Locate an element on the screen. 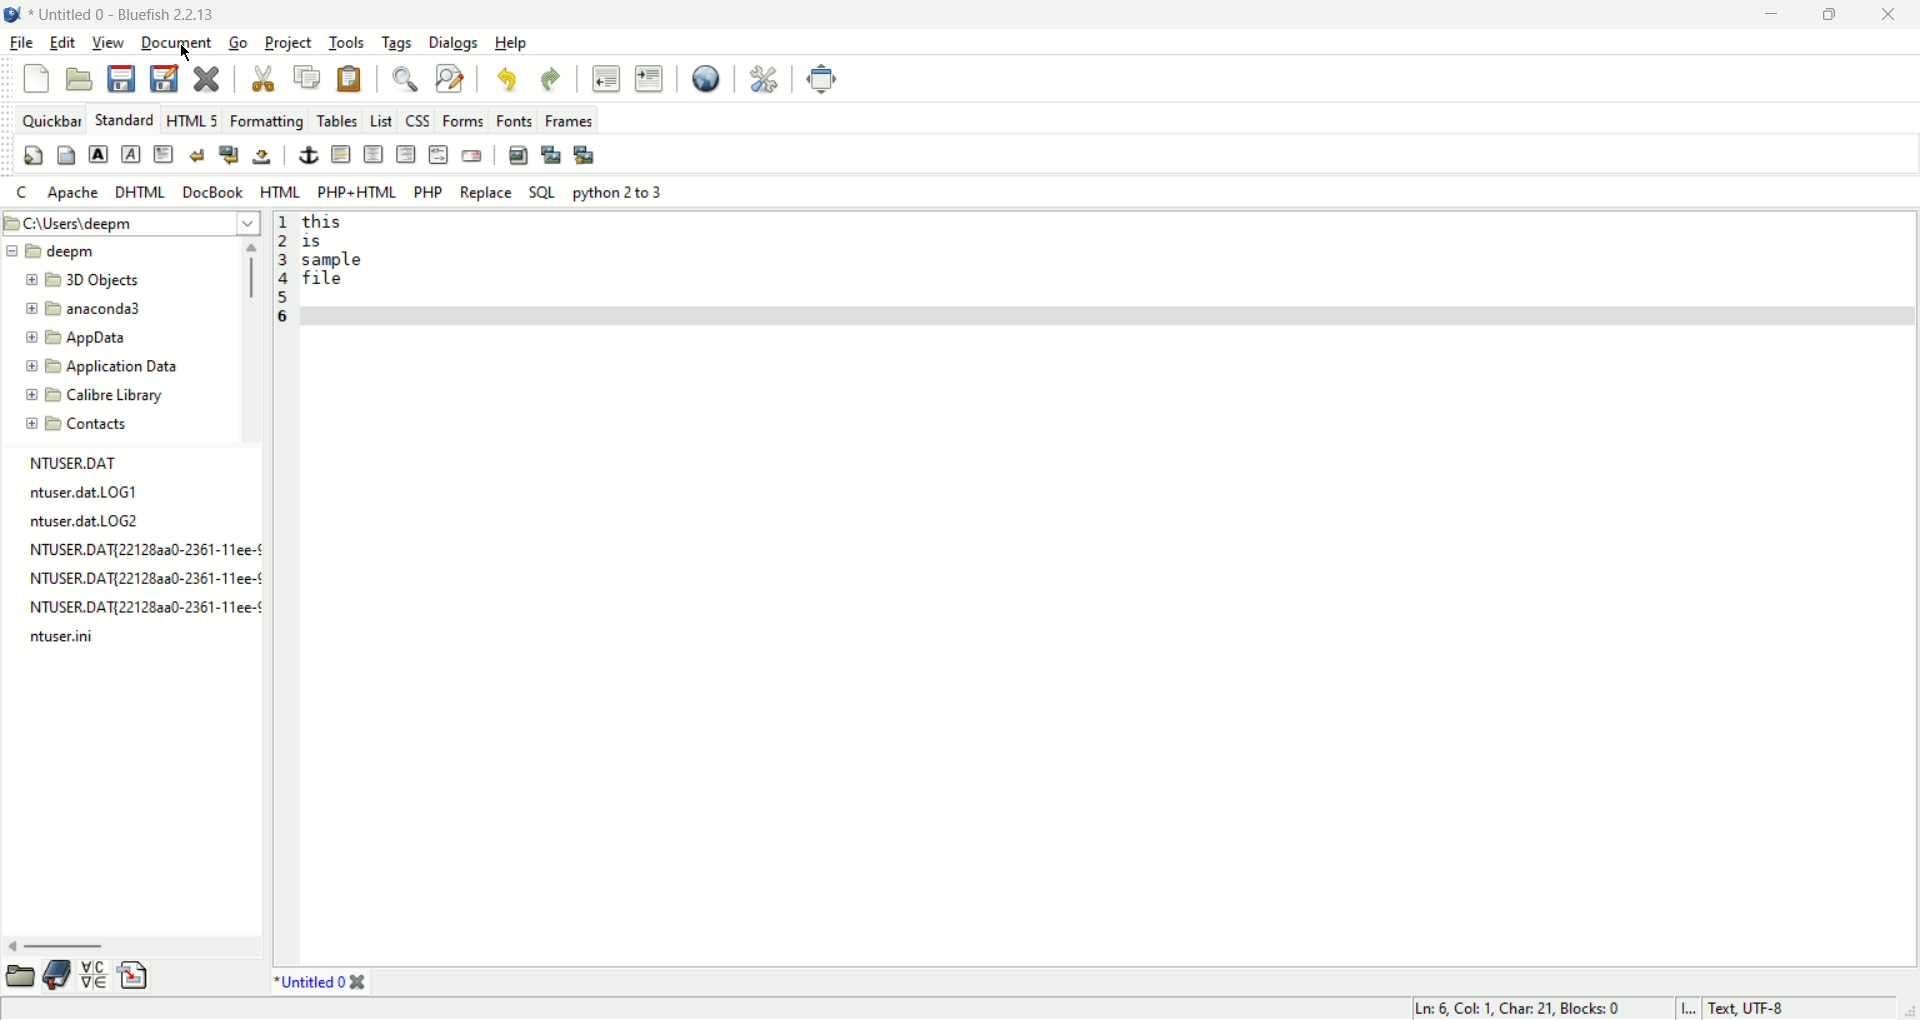 The height and width of the screenshot is (1020, 1920). charmap is located at coordinates (94, 975).